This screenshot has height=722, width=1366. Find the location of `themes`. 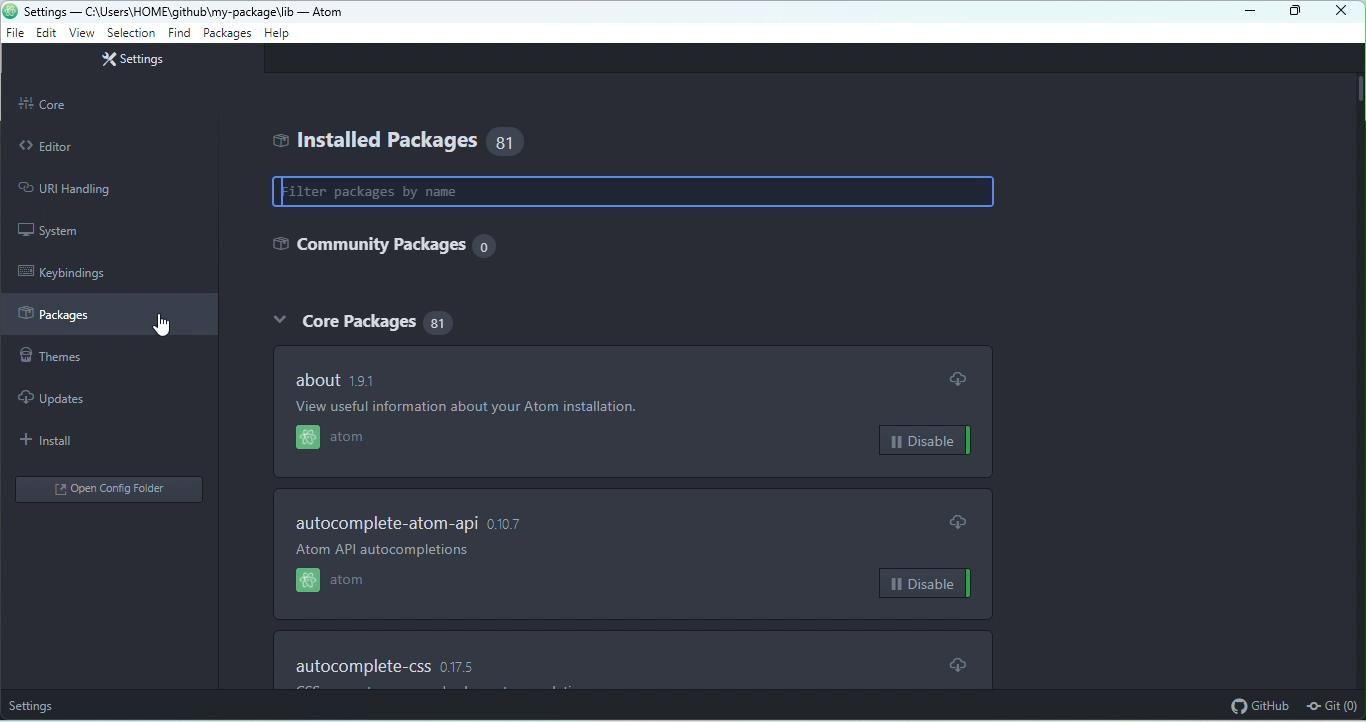

themes is located at coordinates (72, 357).